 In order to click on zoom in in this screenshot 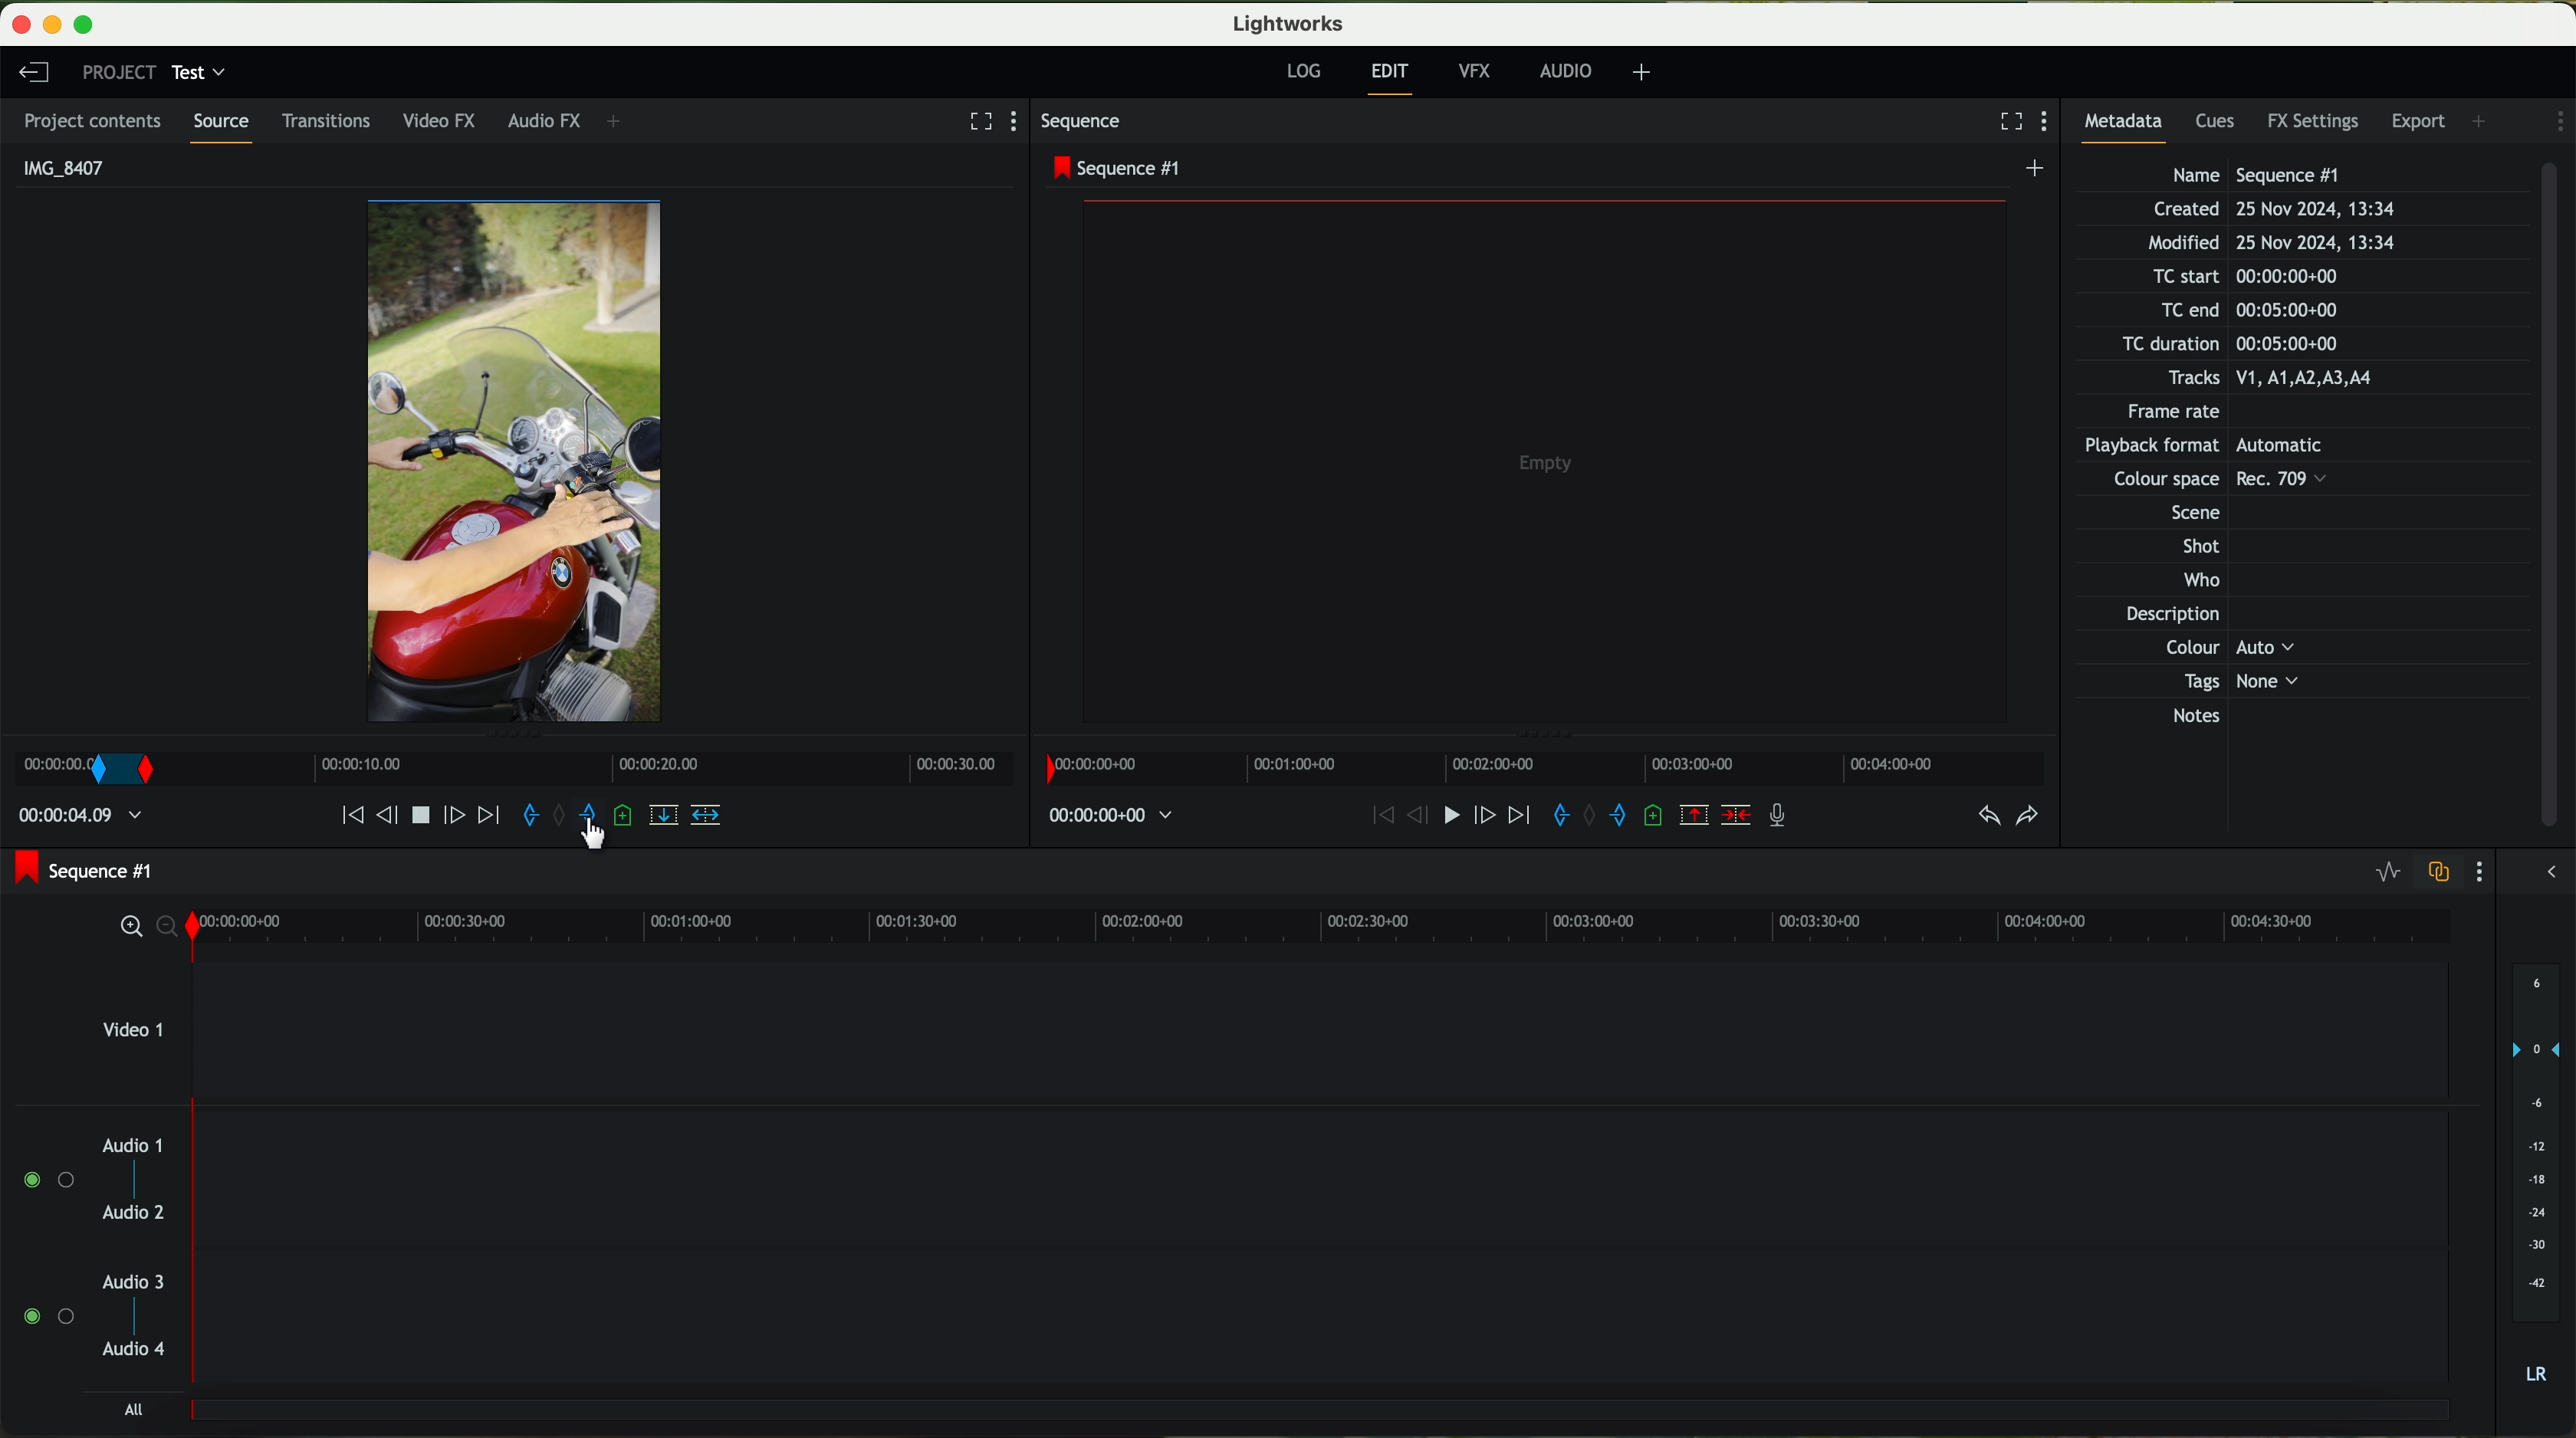, I will do `click(122, 928)`.